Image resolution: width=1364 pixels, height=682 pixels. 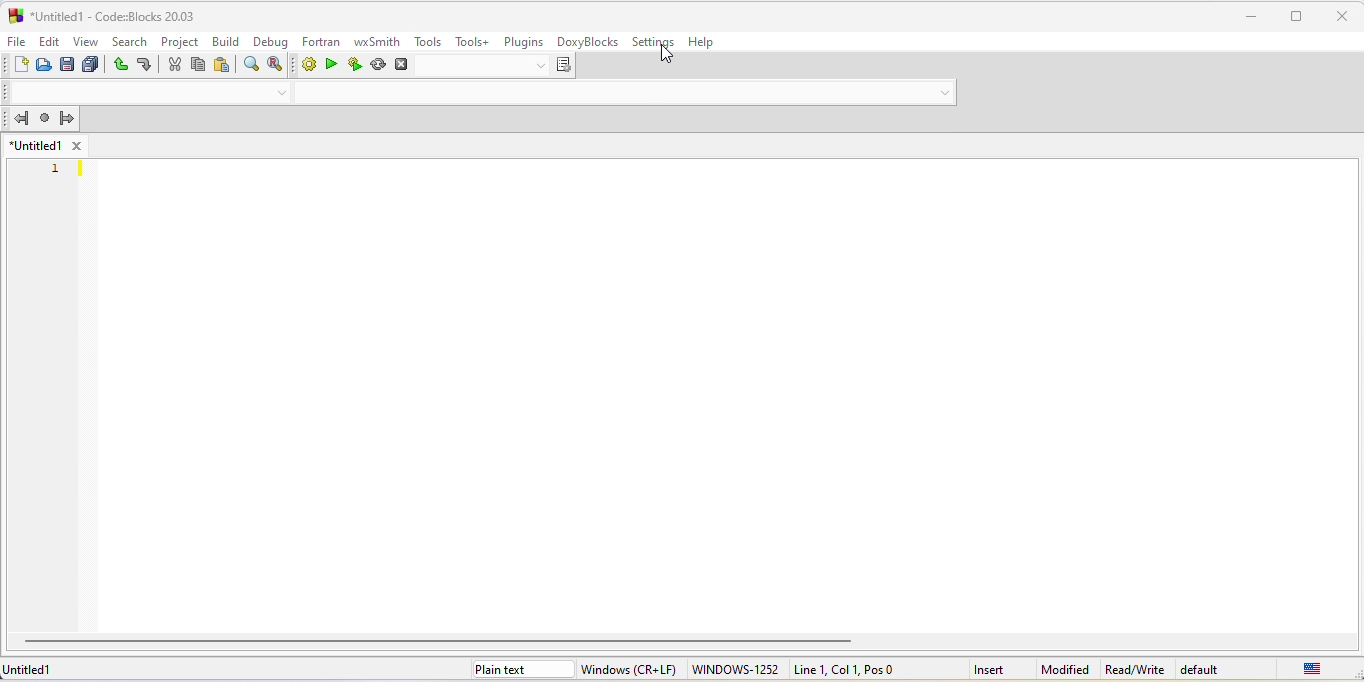 I want to click on close, so click(x=1341, y=17).